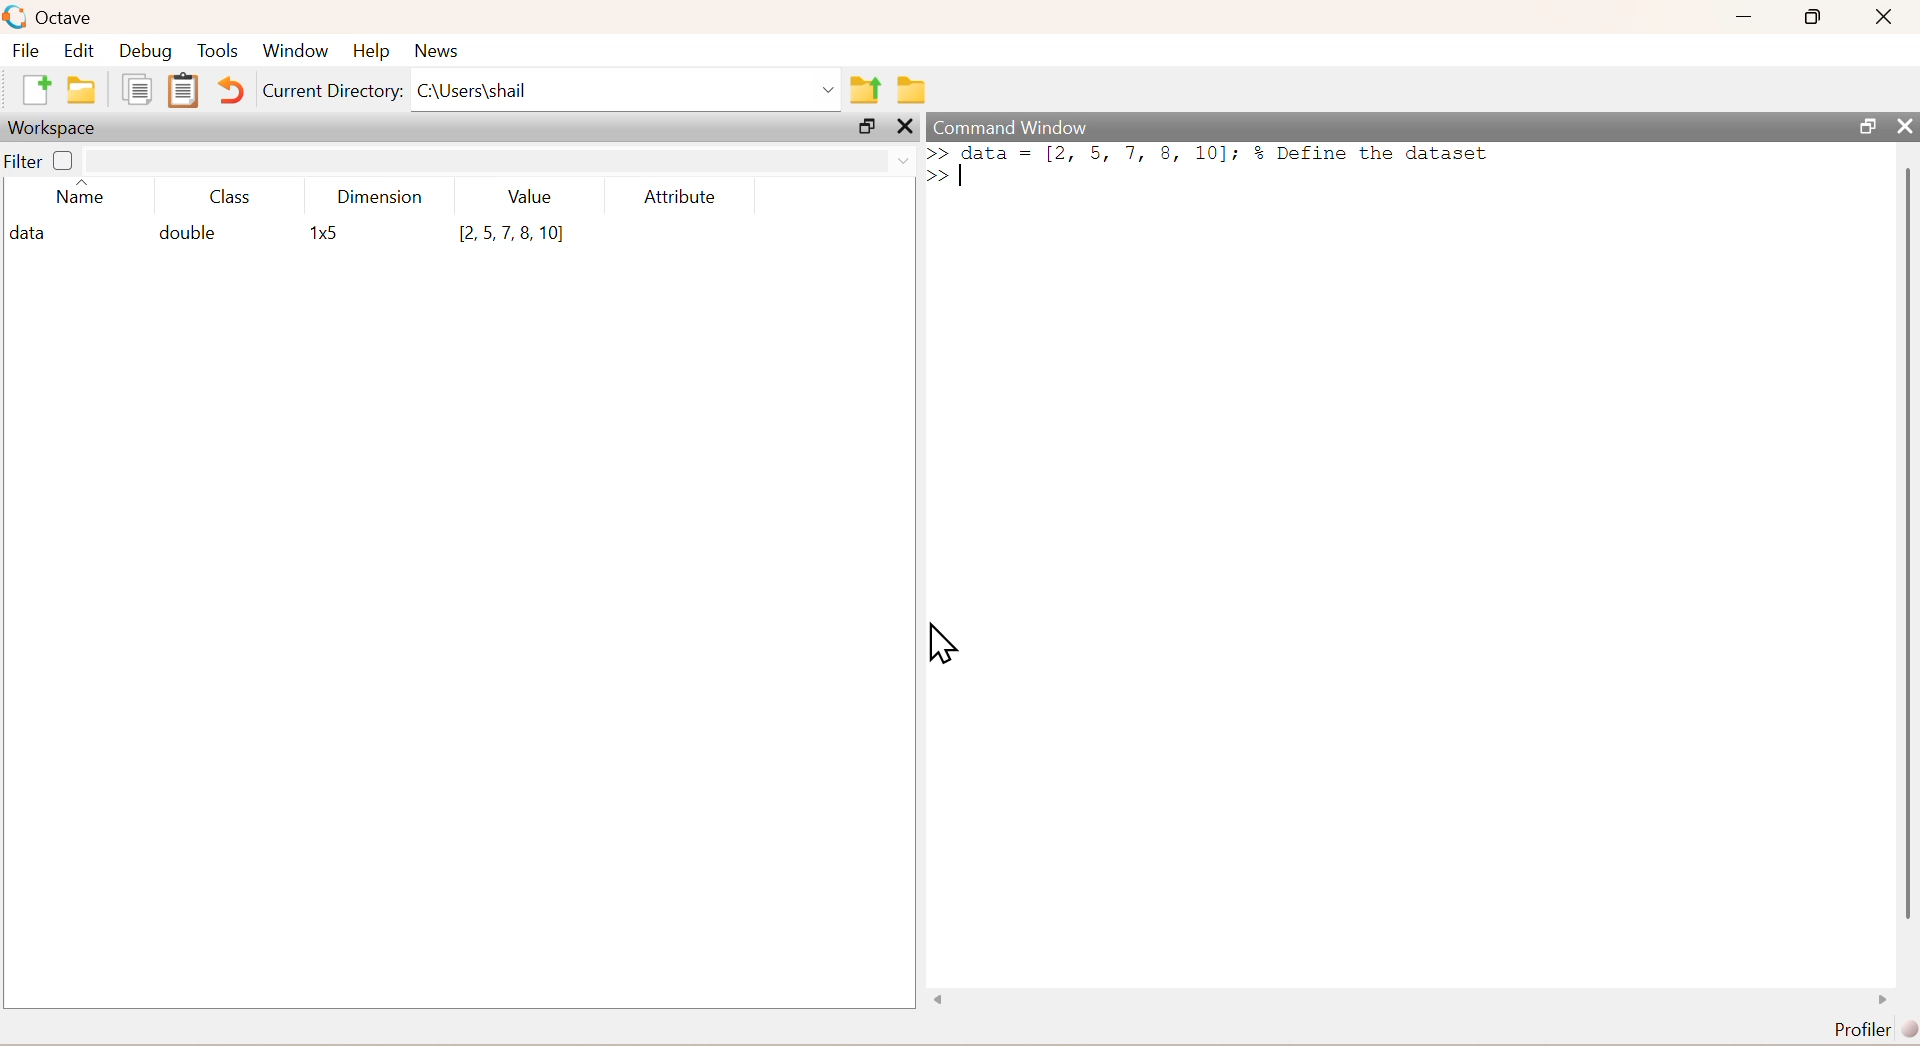  Describe the element at coordinates (38, 89) in the screenshot. I see `add file` at that location.